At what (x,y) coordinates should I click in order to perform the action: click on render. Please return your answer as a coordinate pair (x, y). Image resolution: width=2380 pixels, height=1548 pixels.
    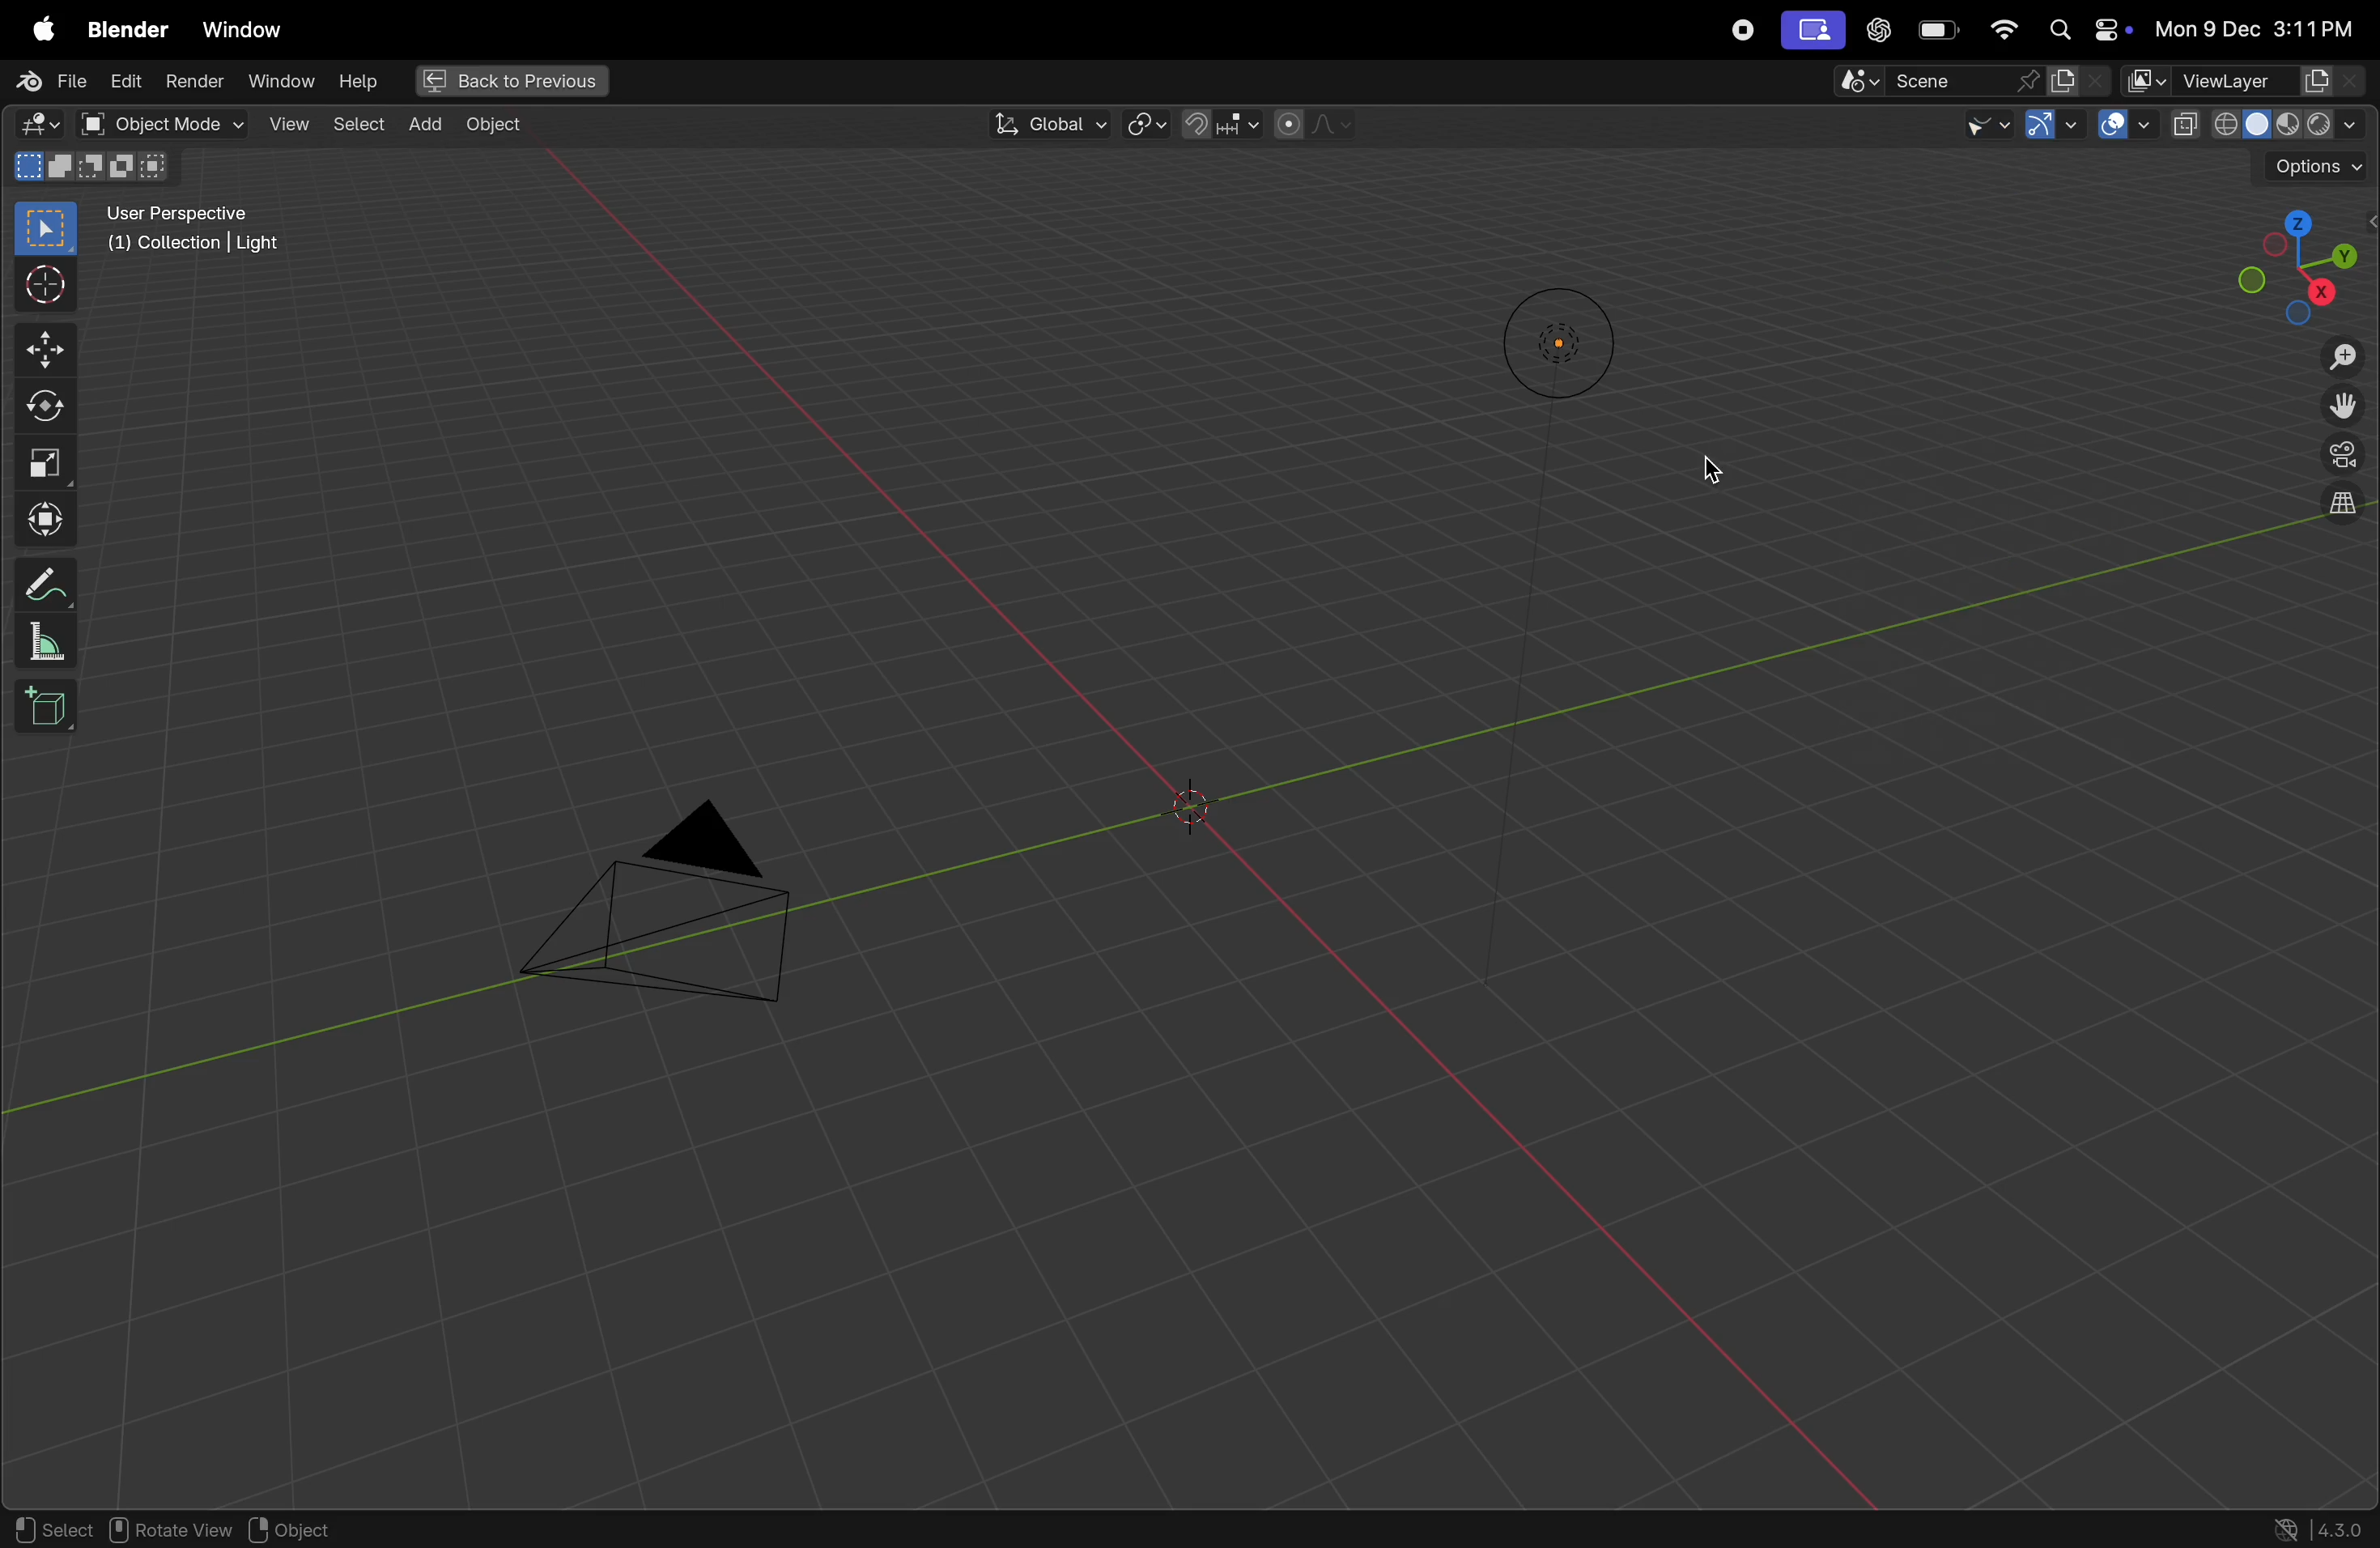
    Looking at the image, I should click on (192, 85).